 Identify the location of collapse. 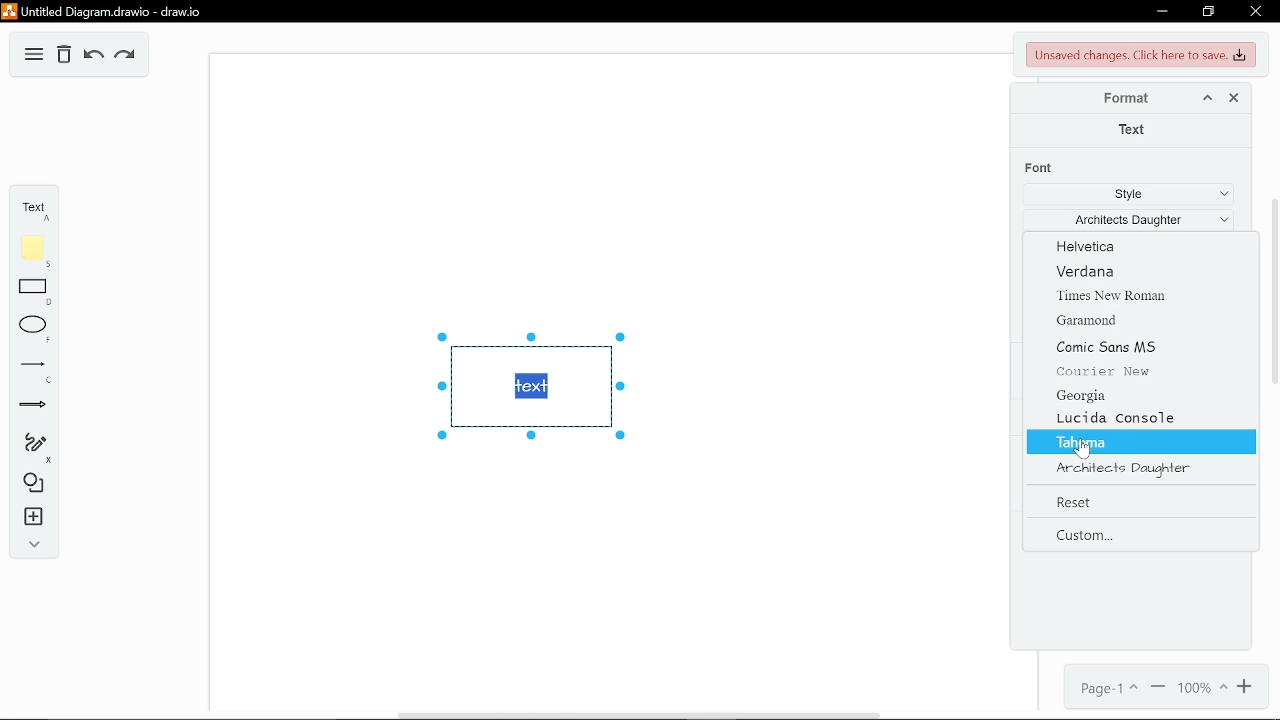
(1206, 98).